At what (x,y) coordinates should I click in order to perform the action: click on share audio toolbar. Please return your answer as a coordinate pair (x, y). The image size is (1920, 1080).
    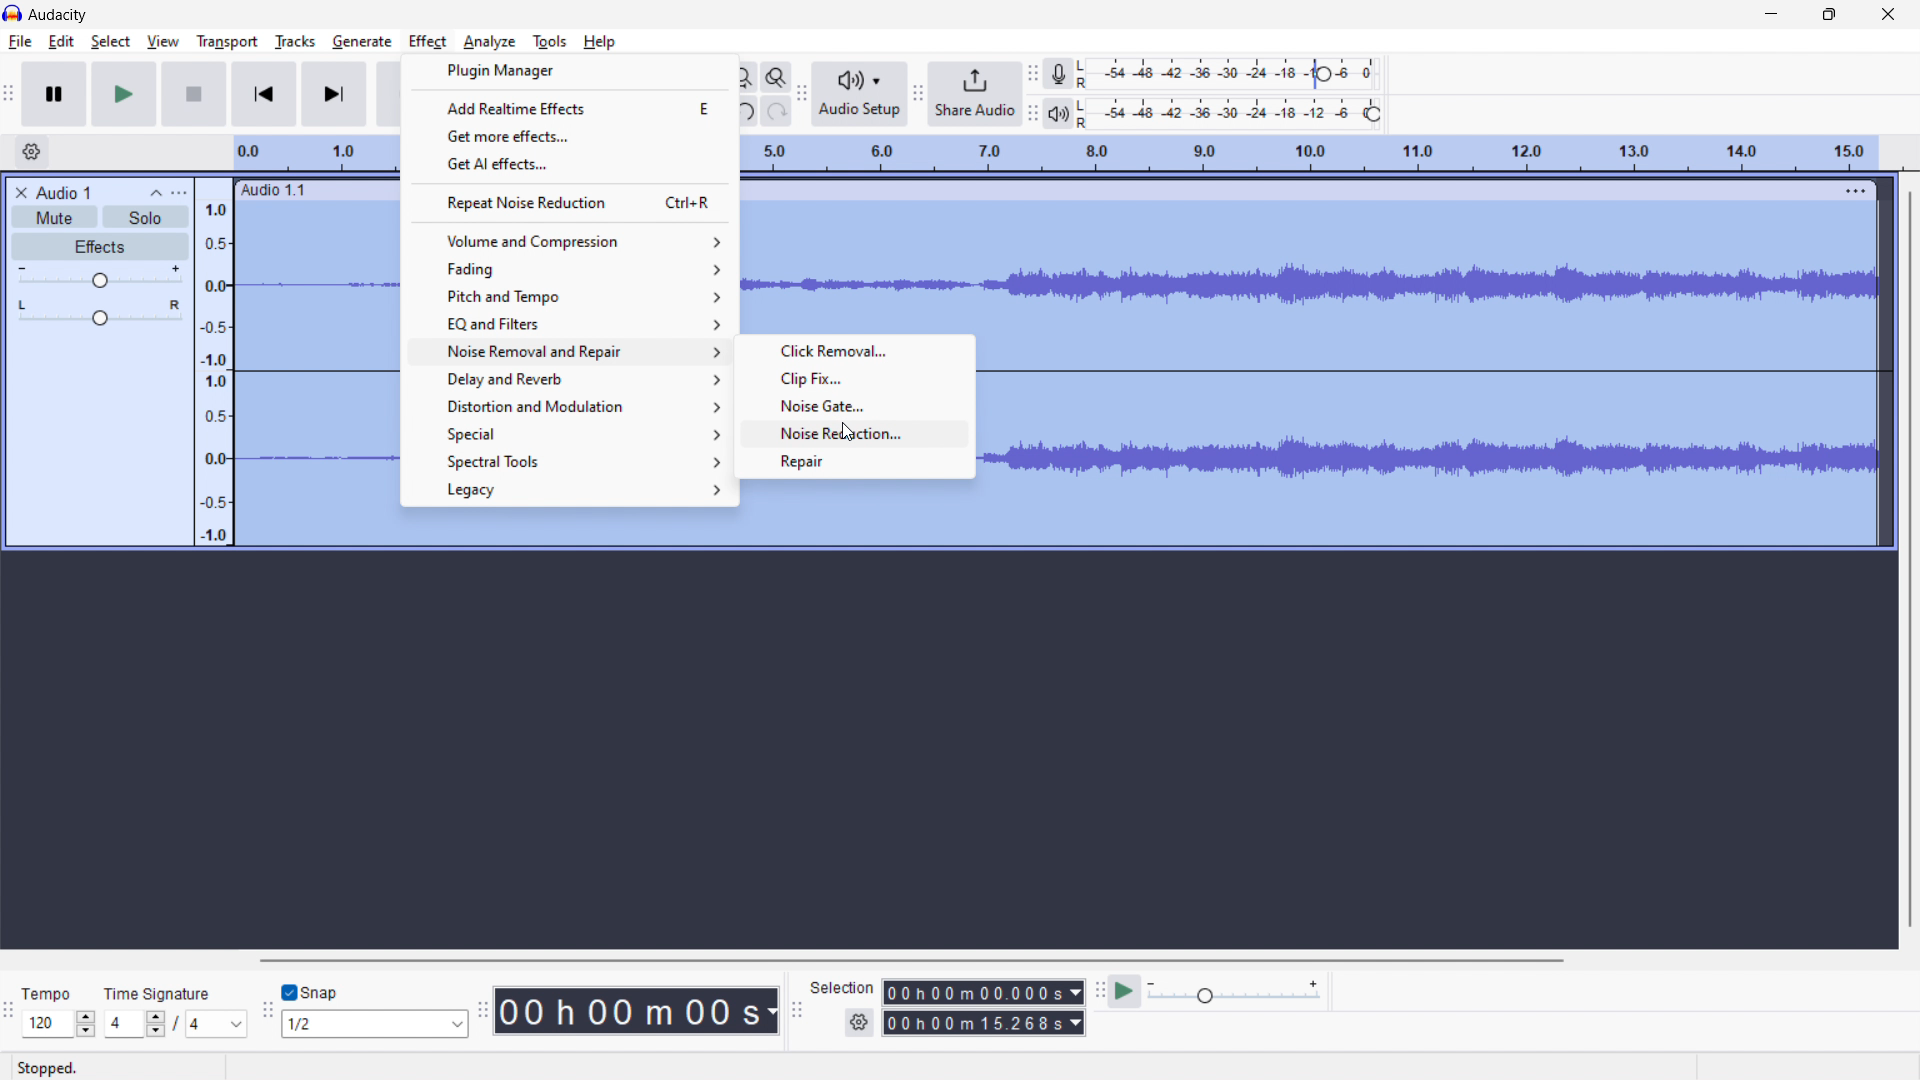
    Looking at the image, I should click on (916, 92).